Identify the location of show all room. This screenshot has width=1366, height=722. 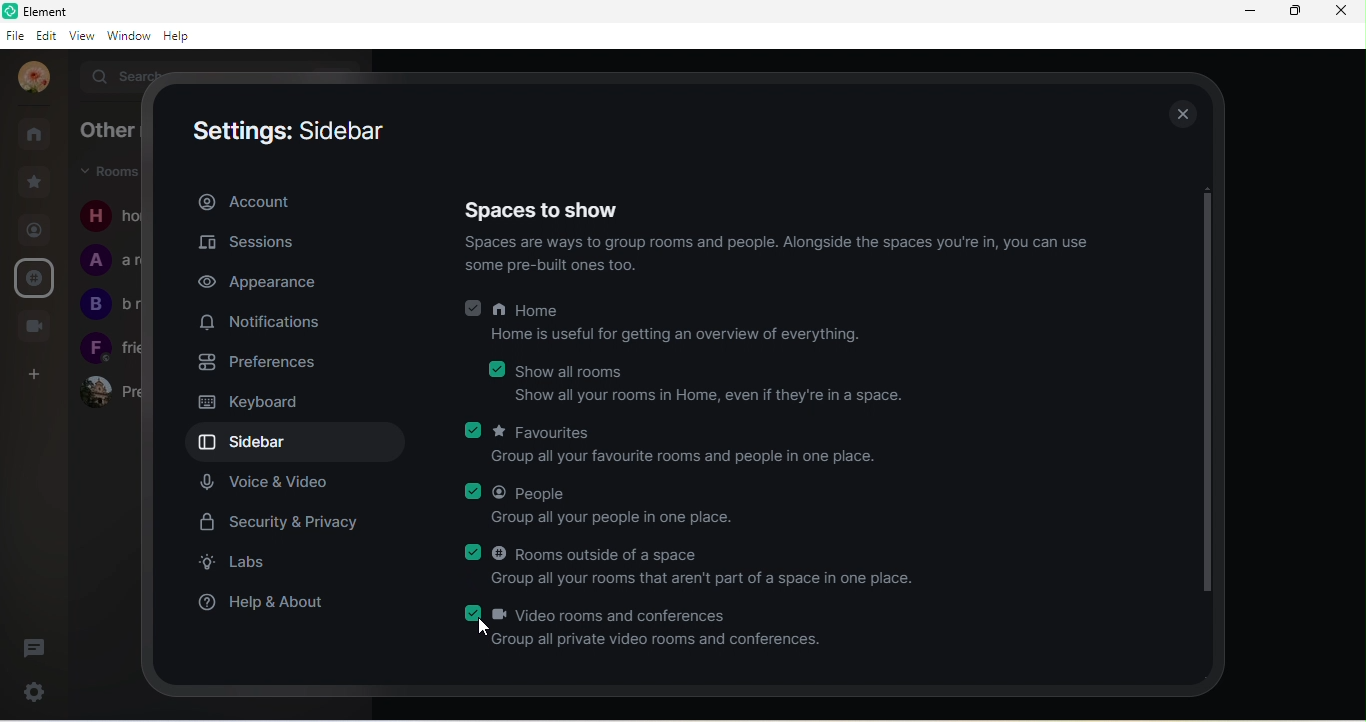
(700, 382).